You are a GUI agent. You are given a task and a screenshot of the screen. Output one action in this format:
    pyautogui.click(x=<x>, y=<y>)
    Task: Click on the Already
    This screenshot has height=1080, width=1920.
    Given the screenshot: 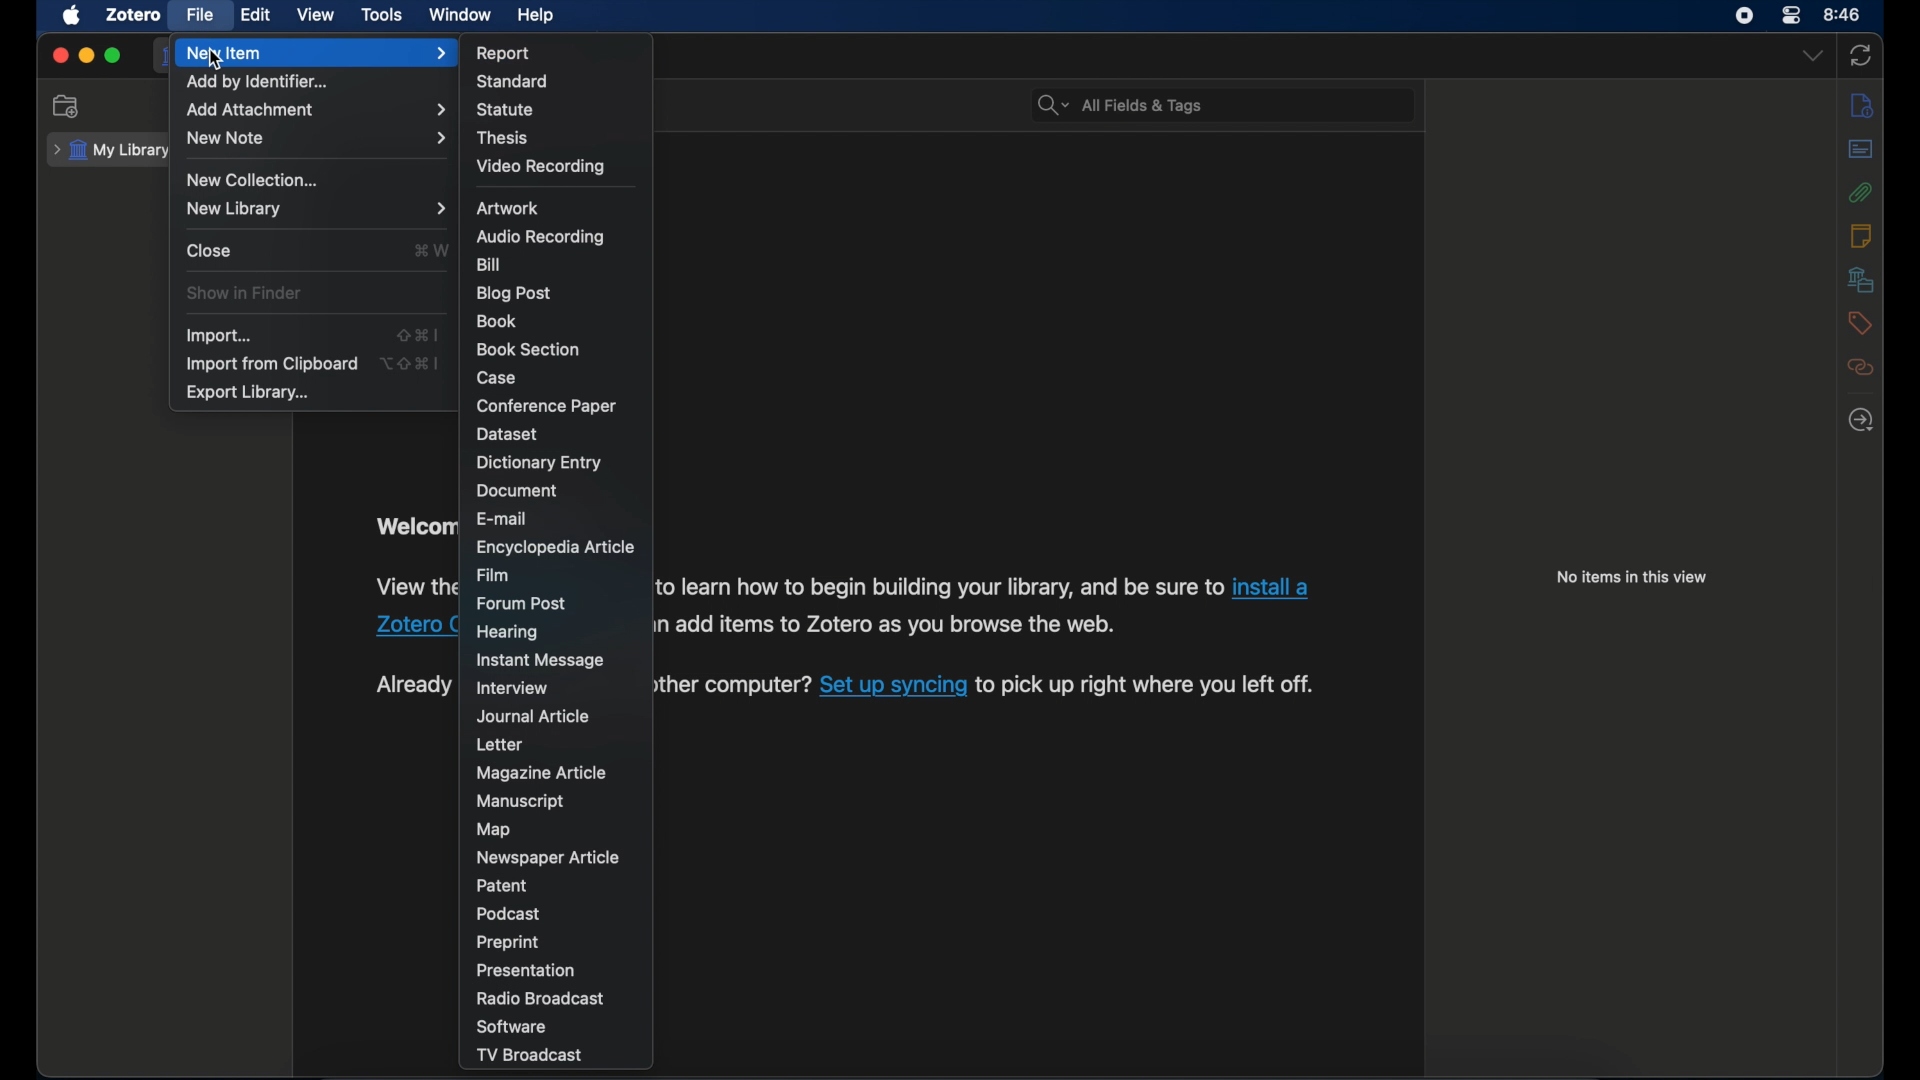 What is the action you would take?
    pyautogui.click(x=412, y=685)
    